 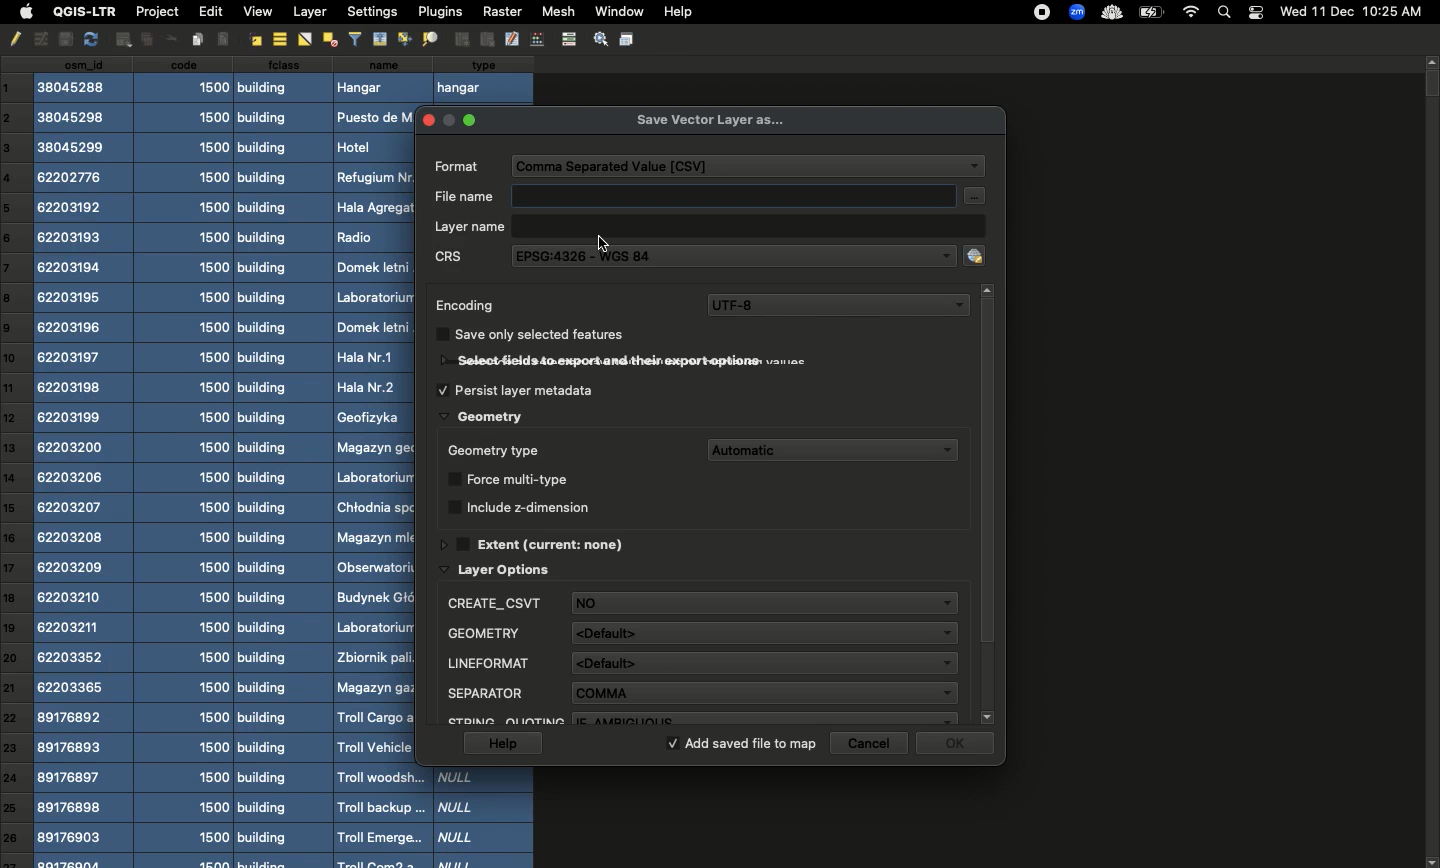 What do you see at coordinates (457, 164) in the screenshot?
I see `format` at bounding box center [457, 164].